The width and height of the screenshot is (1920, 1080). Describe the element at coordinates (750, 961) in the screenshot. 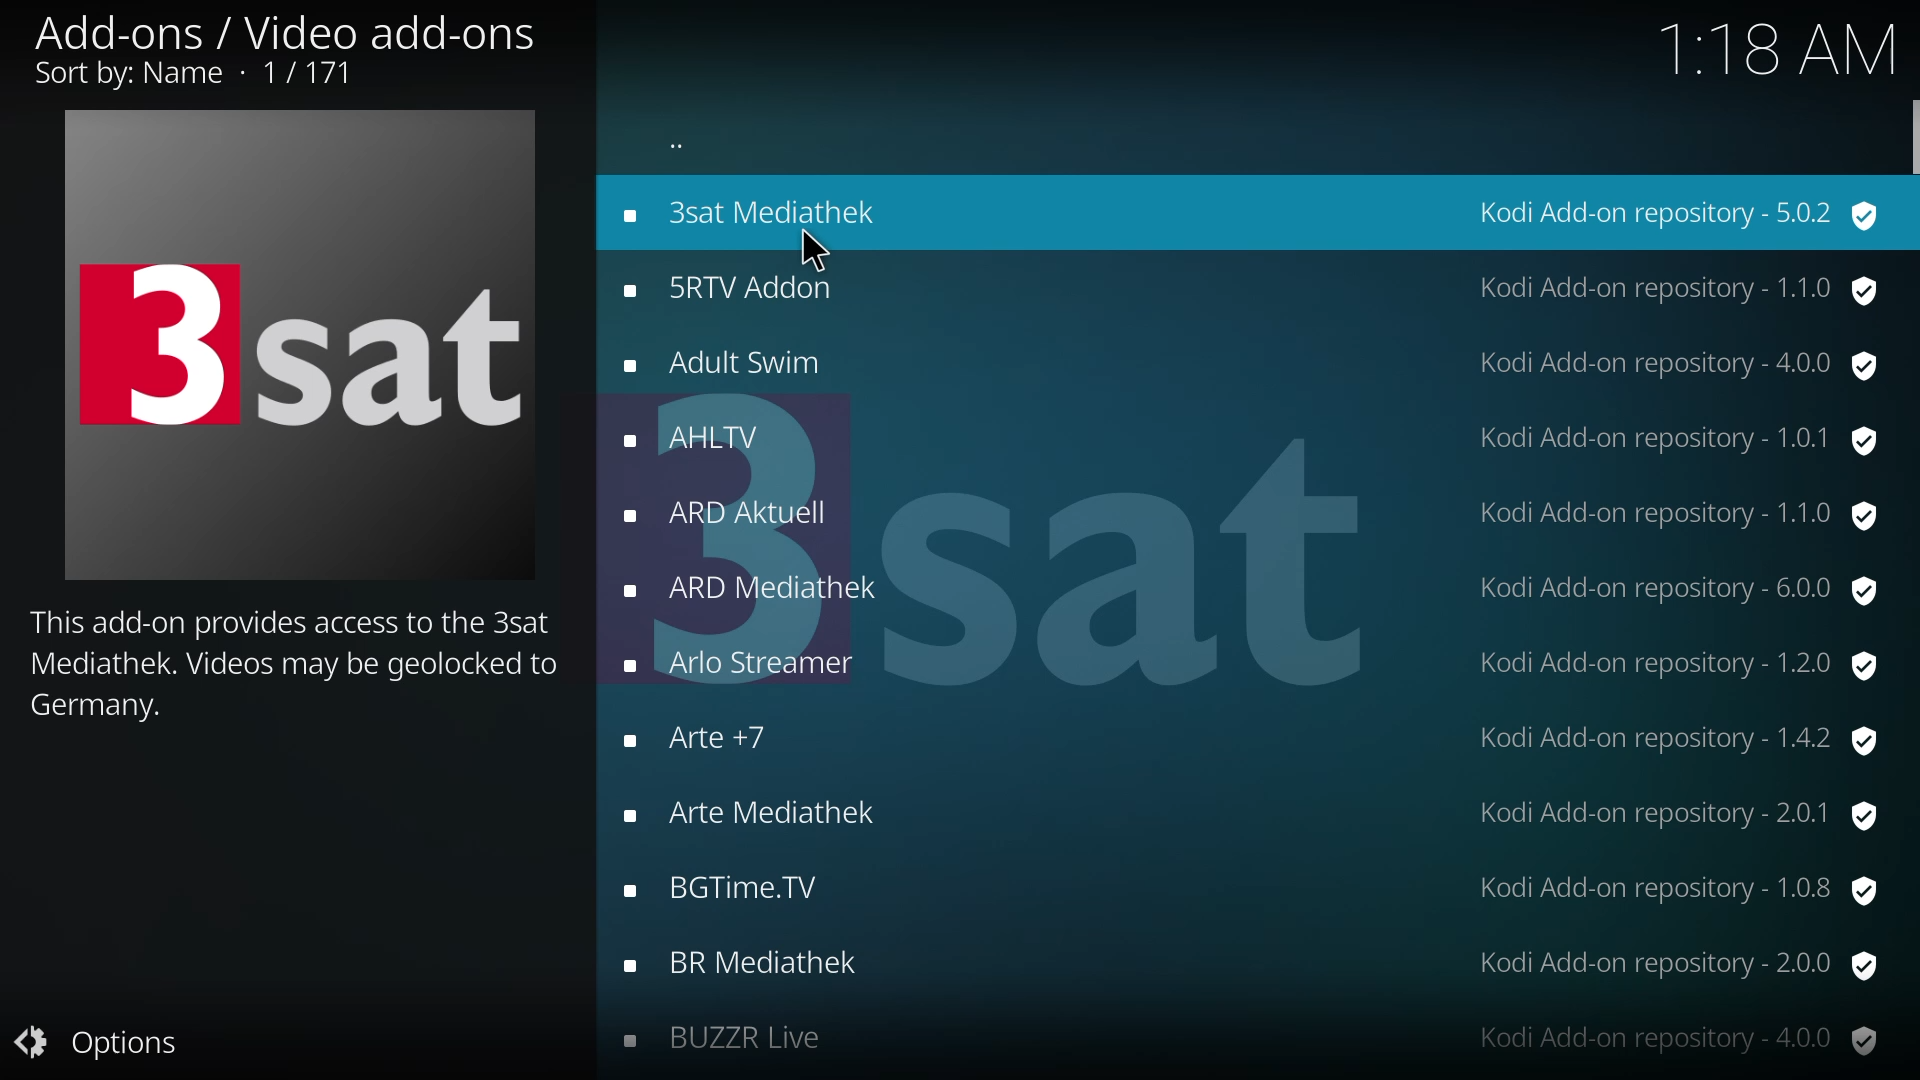

I see `add-ons` at that location.